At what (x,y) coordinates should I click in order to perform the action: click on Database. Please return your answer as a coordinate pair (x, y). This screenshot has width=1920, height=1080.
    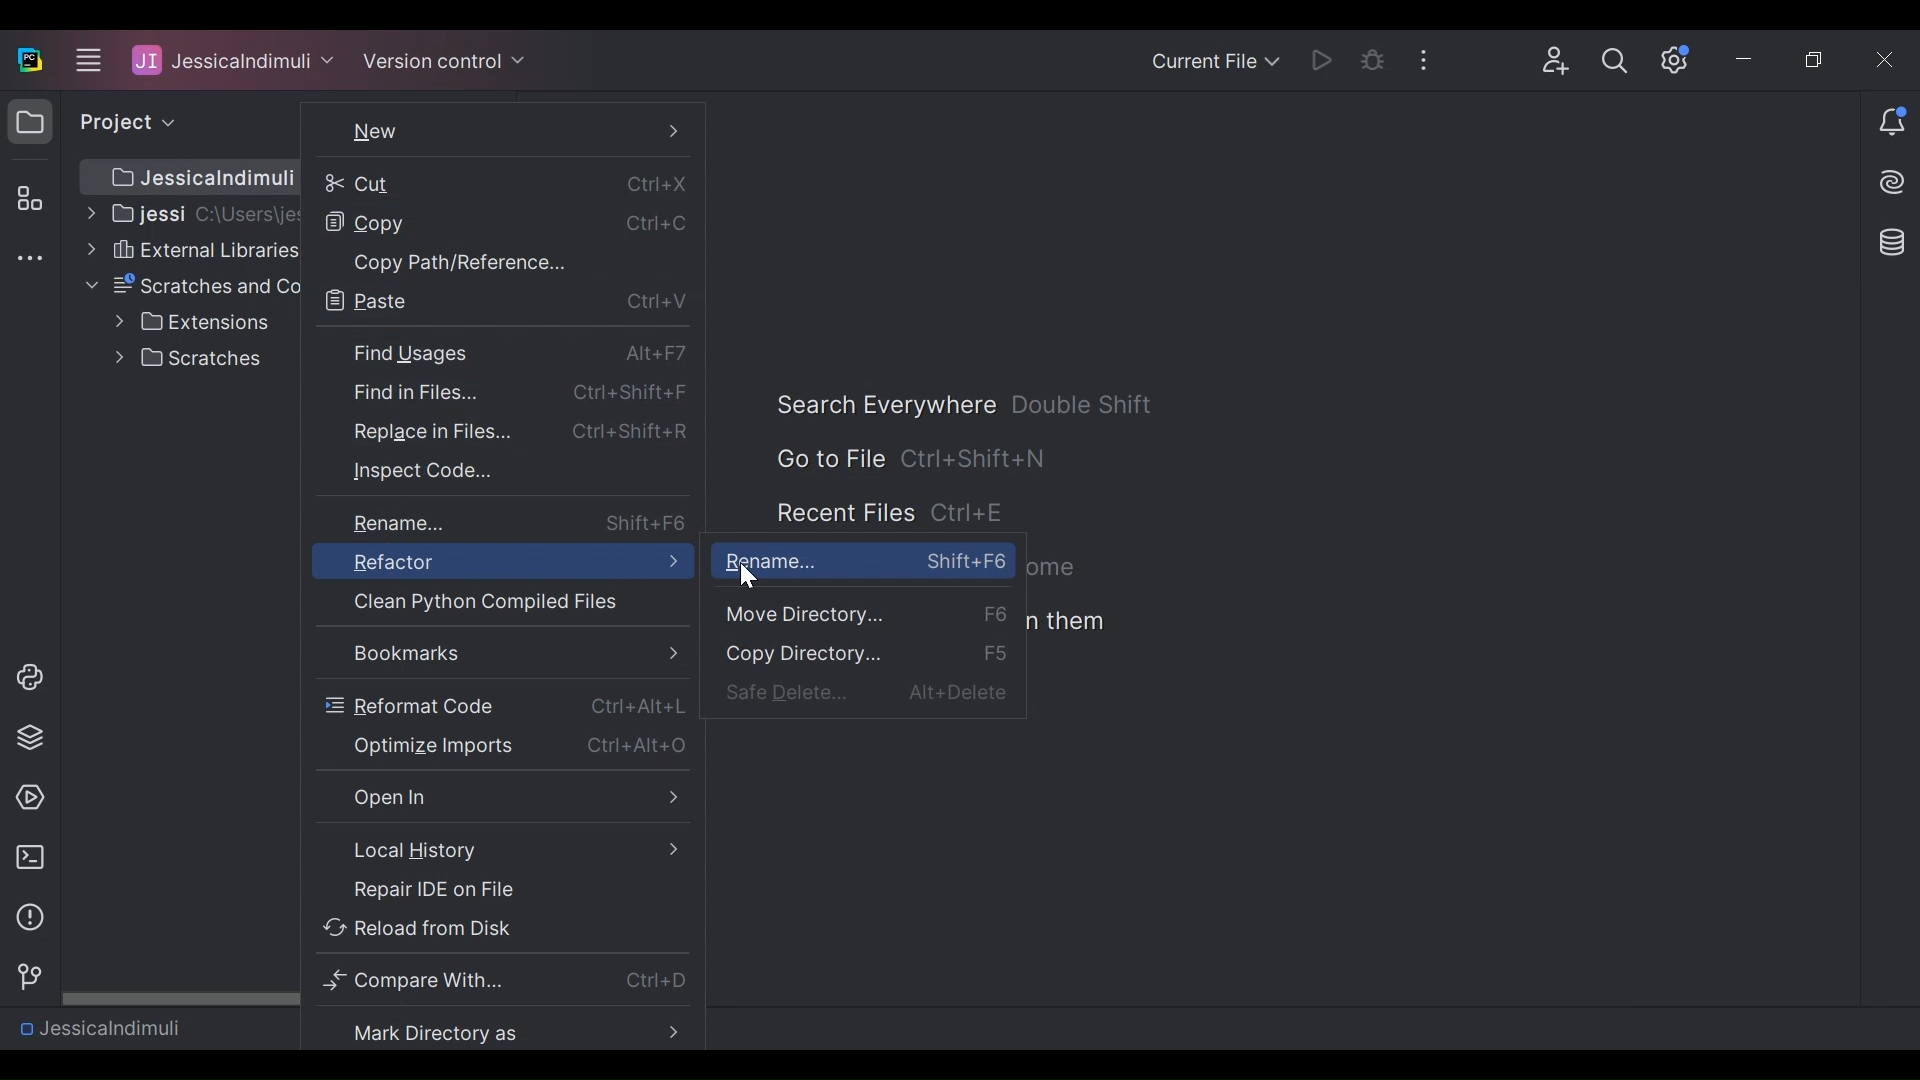
    Looking at the image, I should click on (1888, 241).